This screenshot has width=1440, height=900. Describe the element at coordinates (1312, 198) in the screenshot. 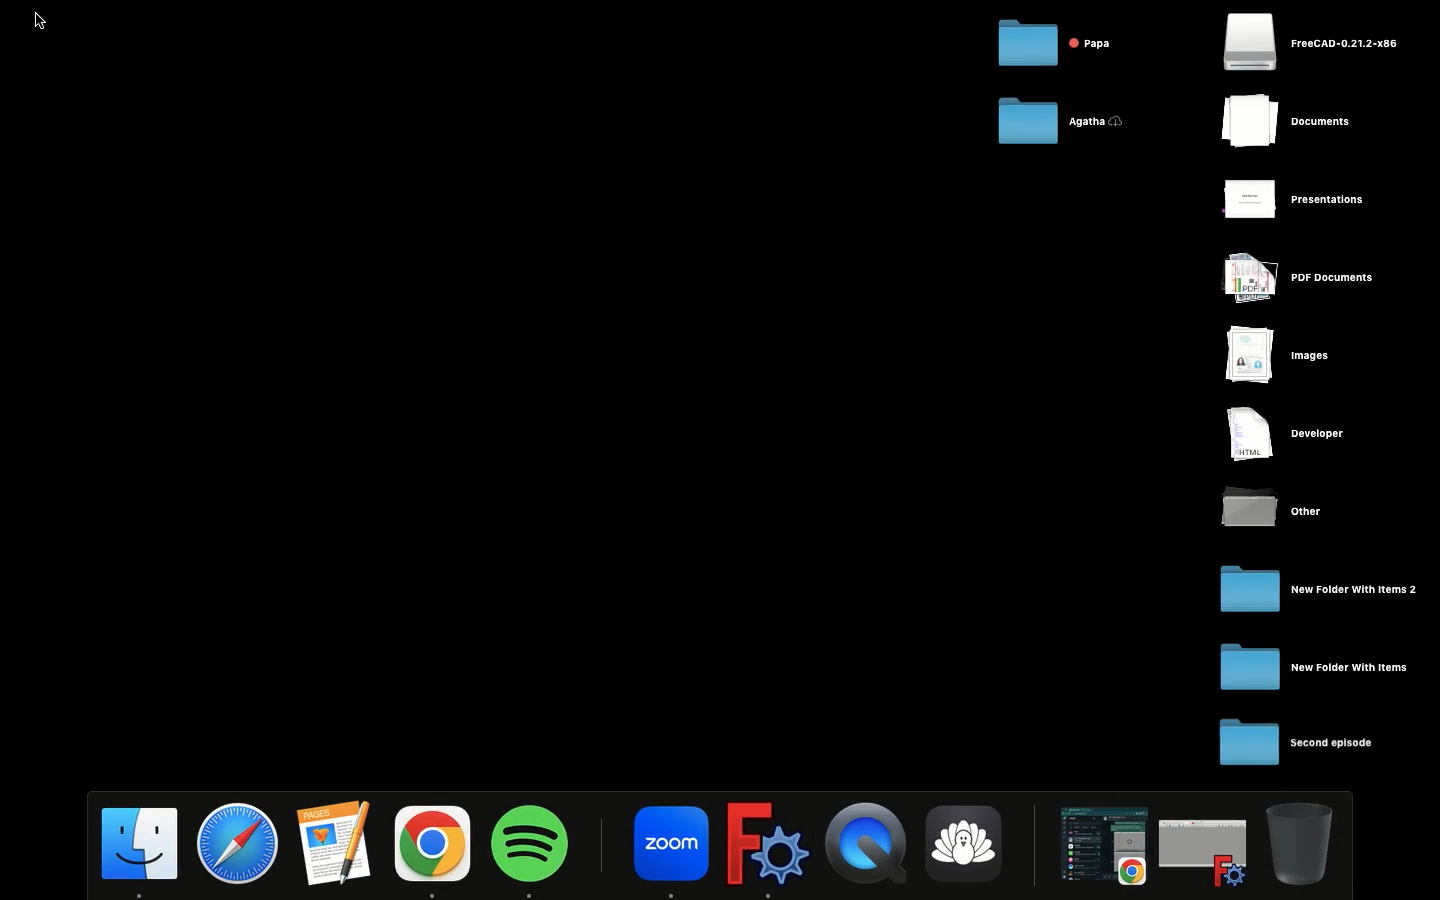

I see `Presentations` at that location.